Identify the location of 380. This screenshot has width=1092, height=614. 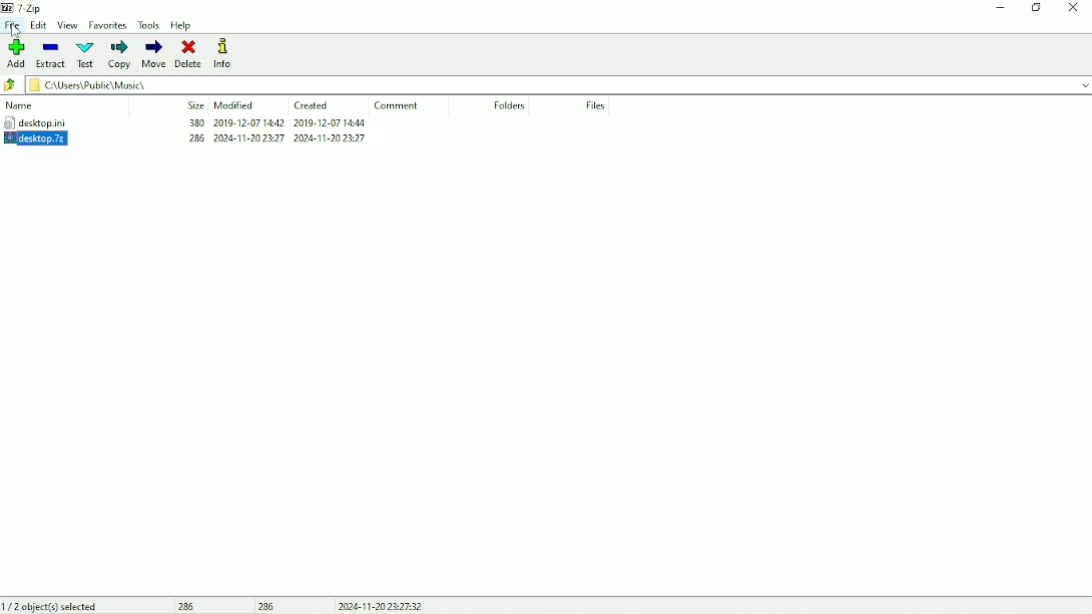
(195, 122).